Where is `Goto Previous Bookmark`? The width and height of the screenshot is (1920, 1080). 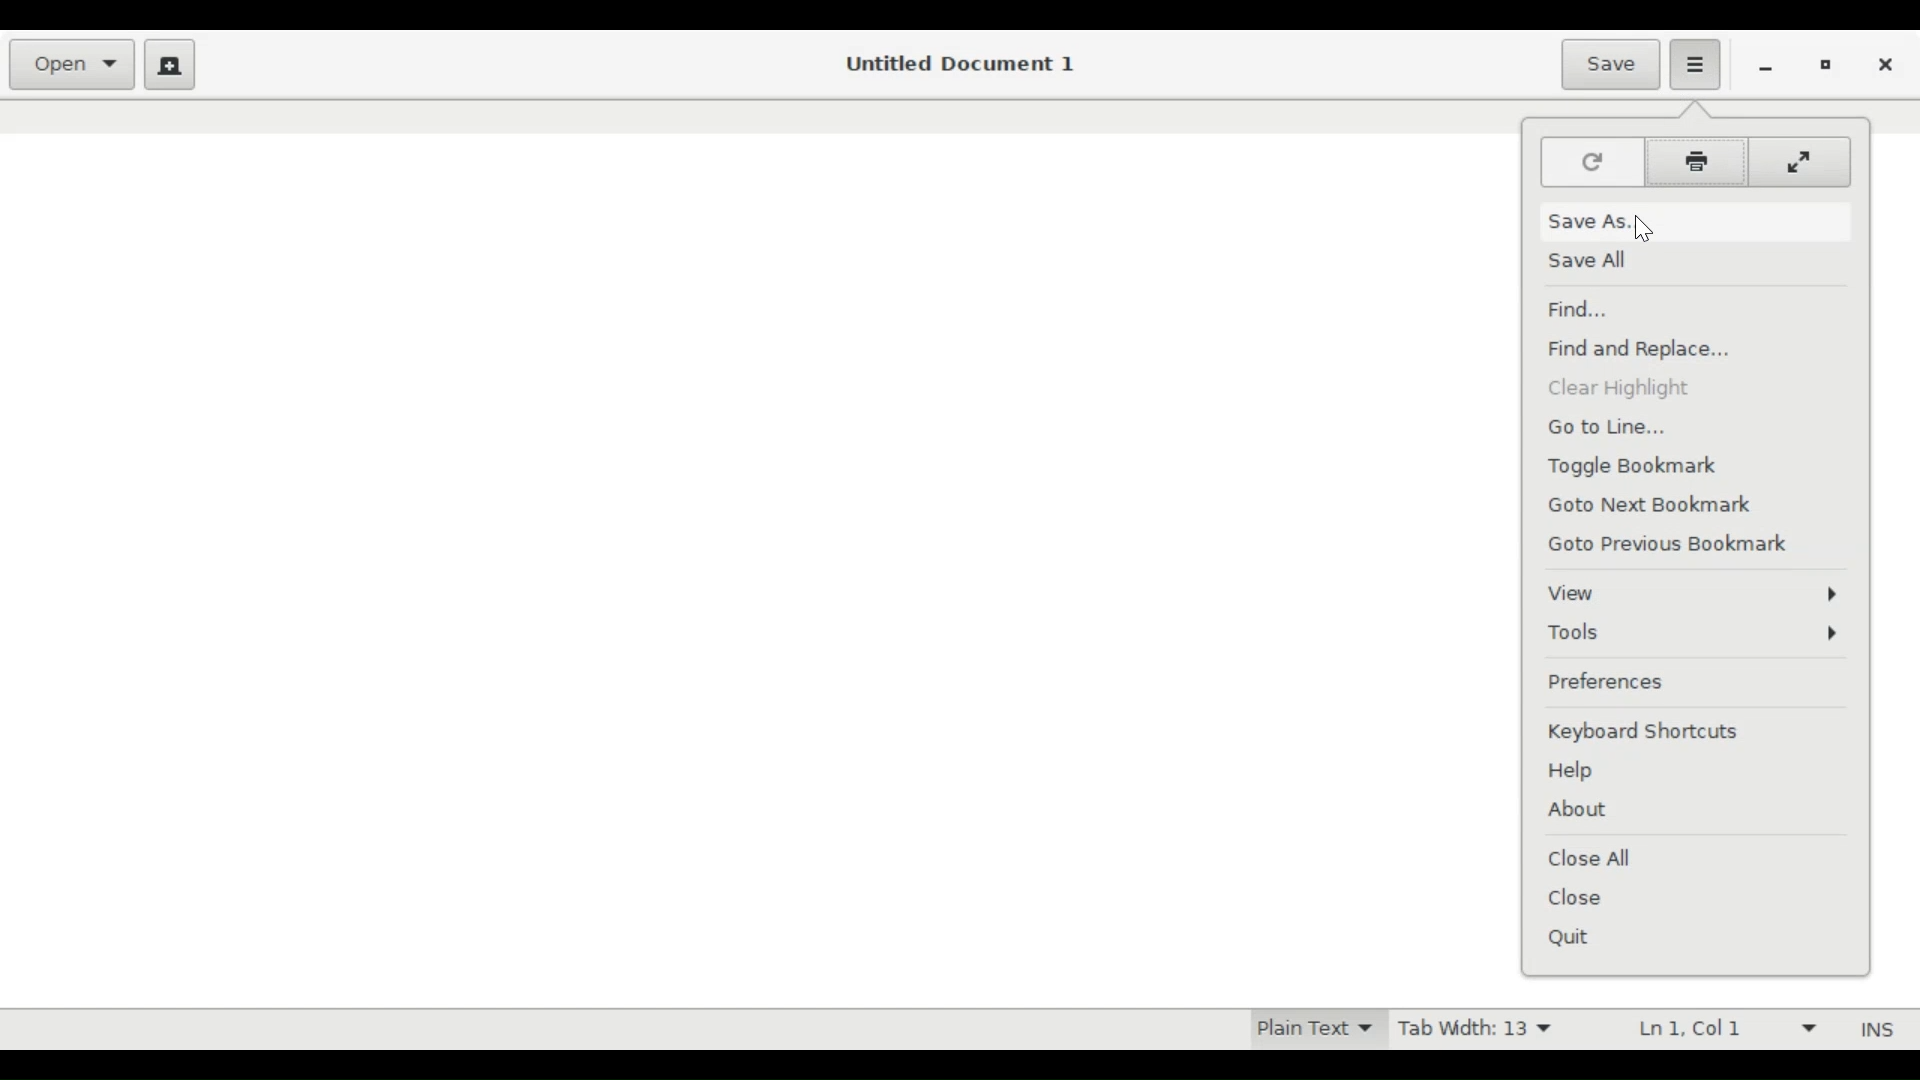
Goto Previous Bookmark is located at coordinates (1675, 544).